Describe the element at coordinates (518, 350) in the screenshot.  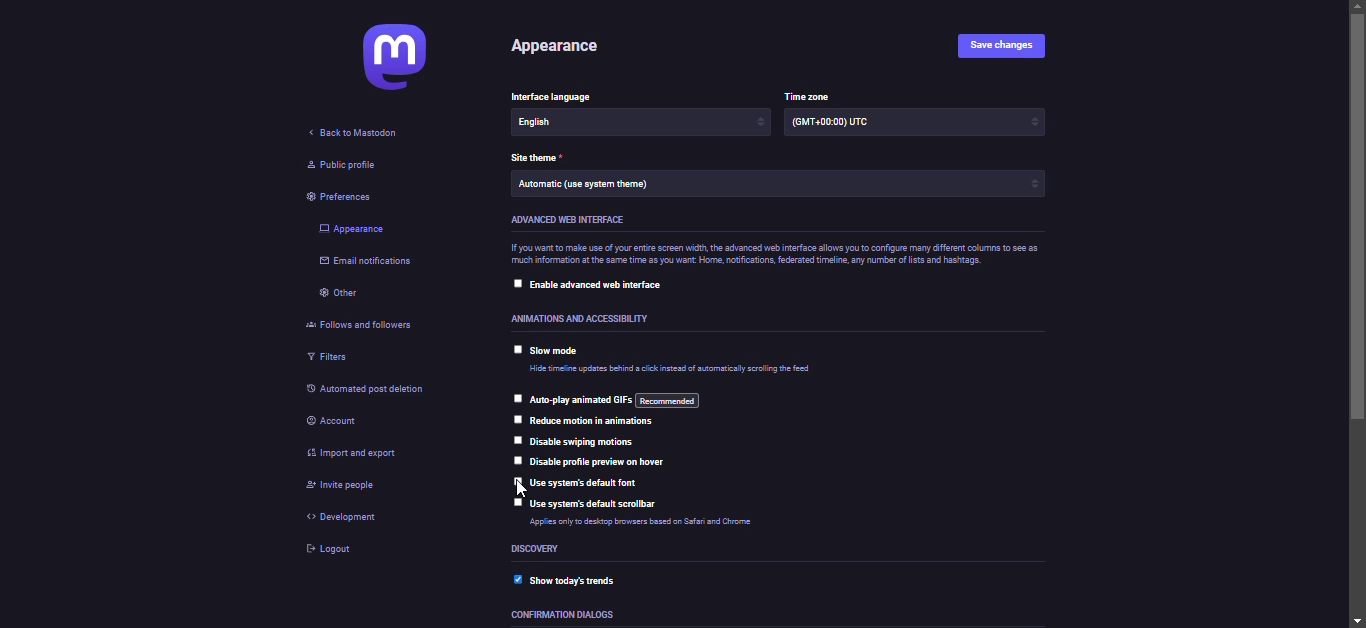
I see `click to select` at that location.